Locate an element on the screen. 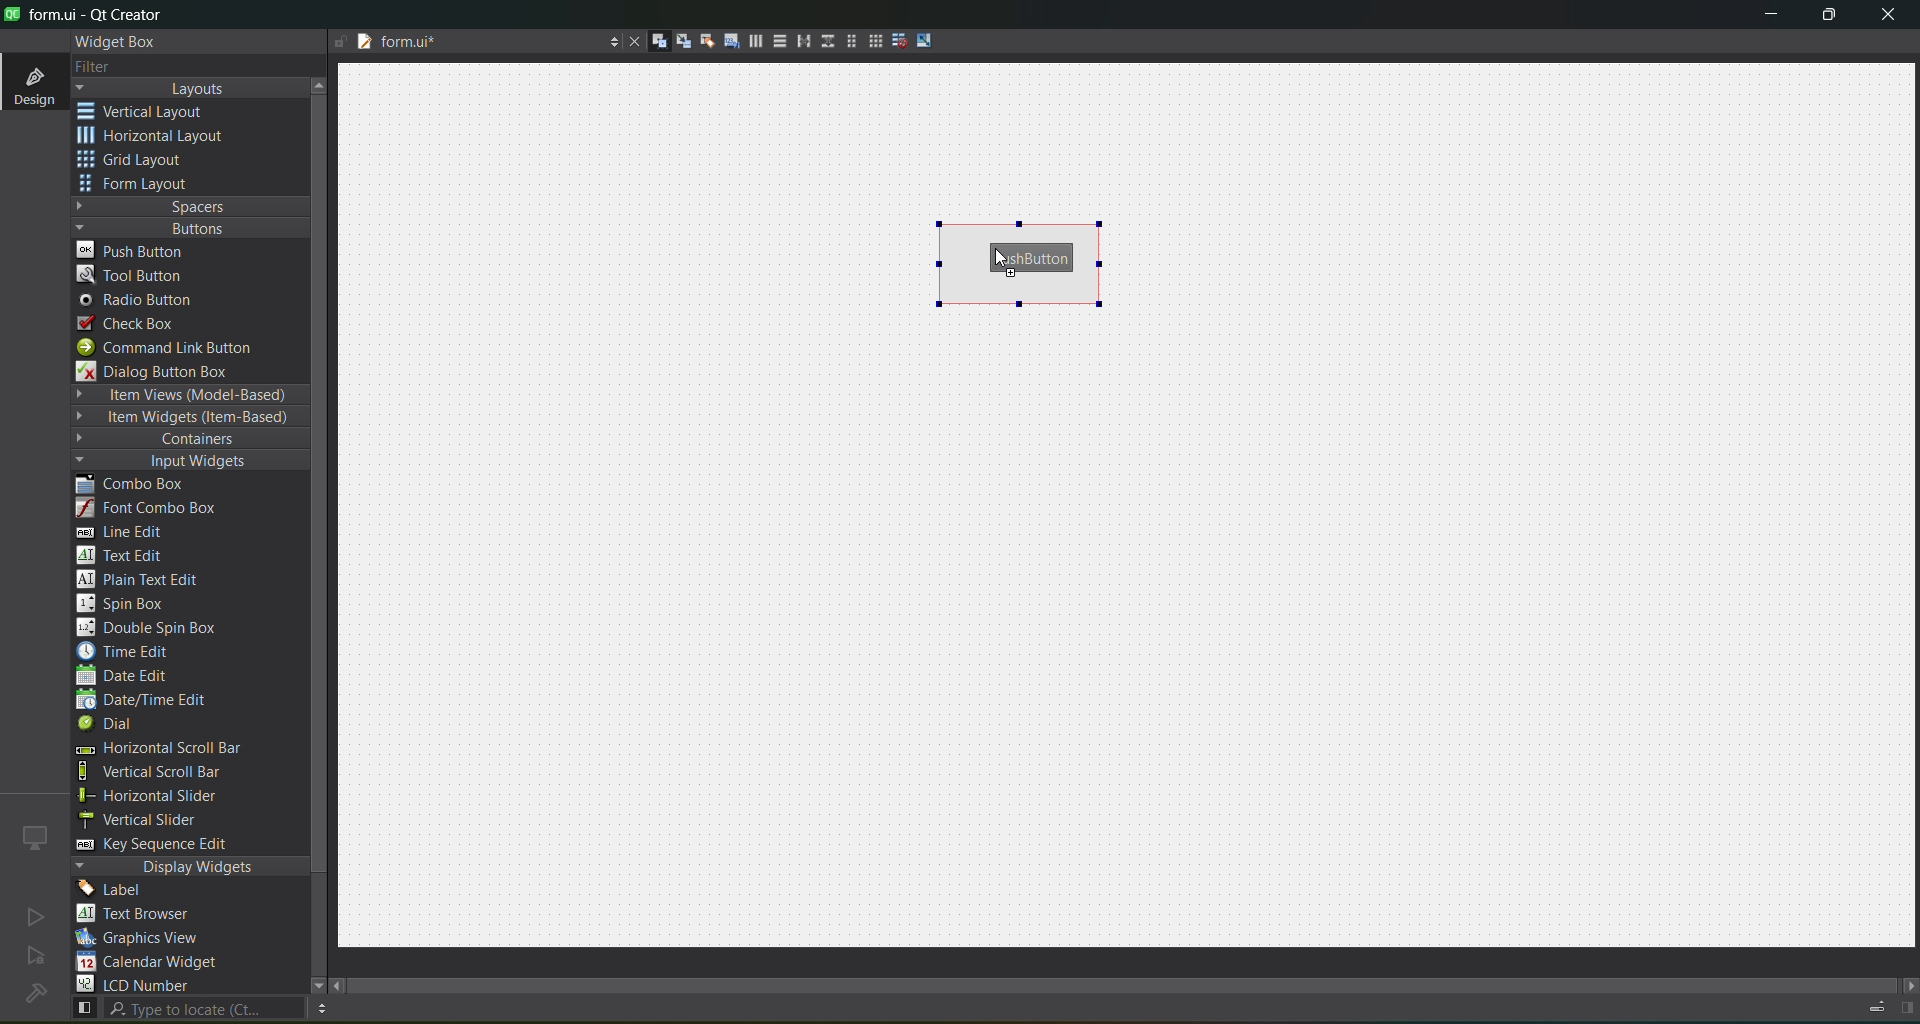 The width and height of the screenshot is (1920, 1024). layout vertically is located at coordinates (774, 40).